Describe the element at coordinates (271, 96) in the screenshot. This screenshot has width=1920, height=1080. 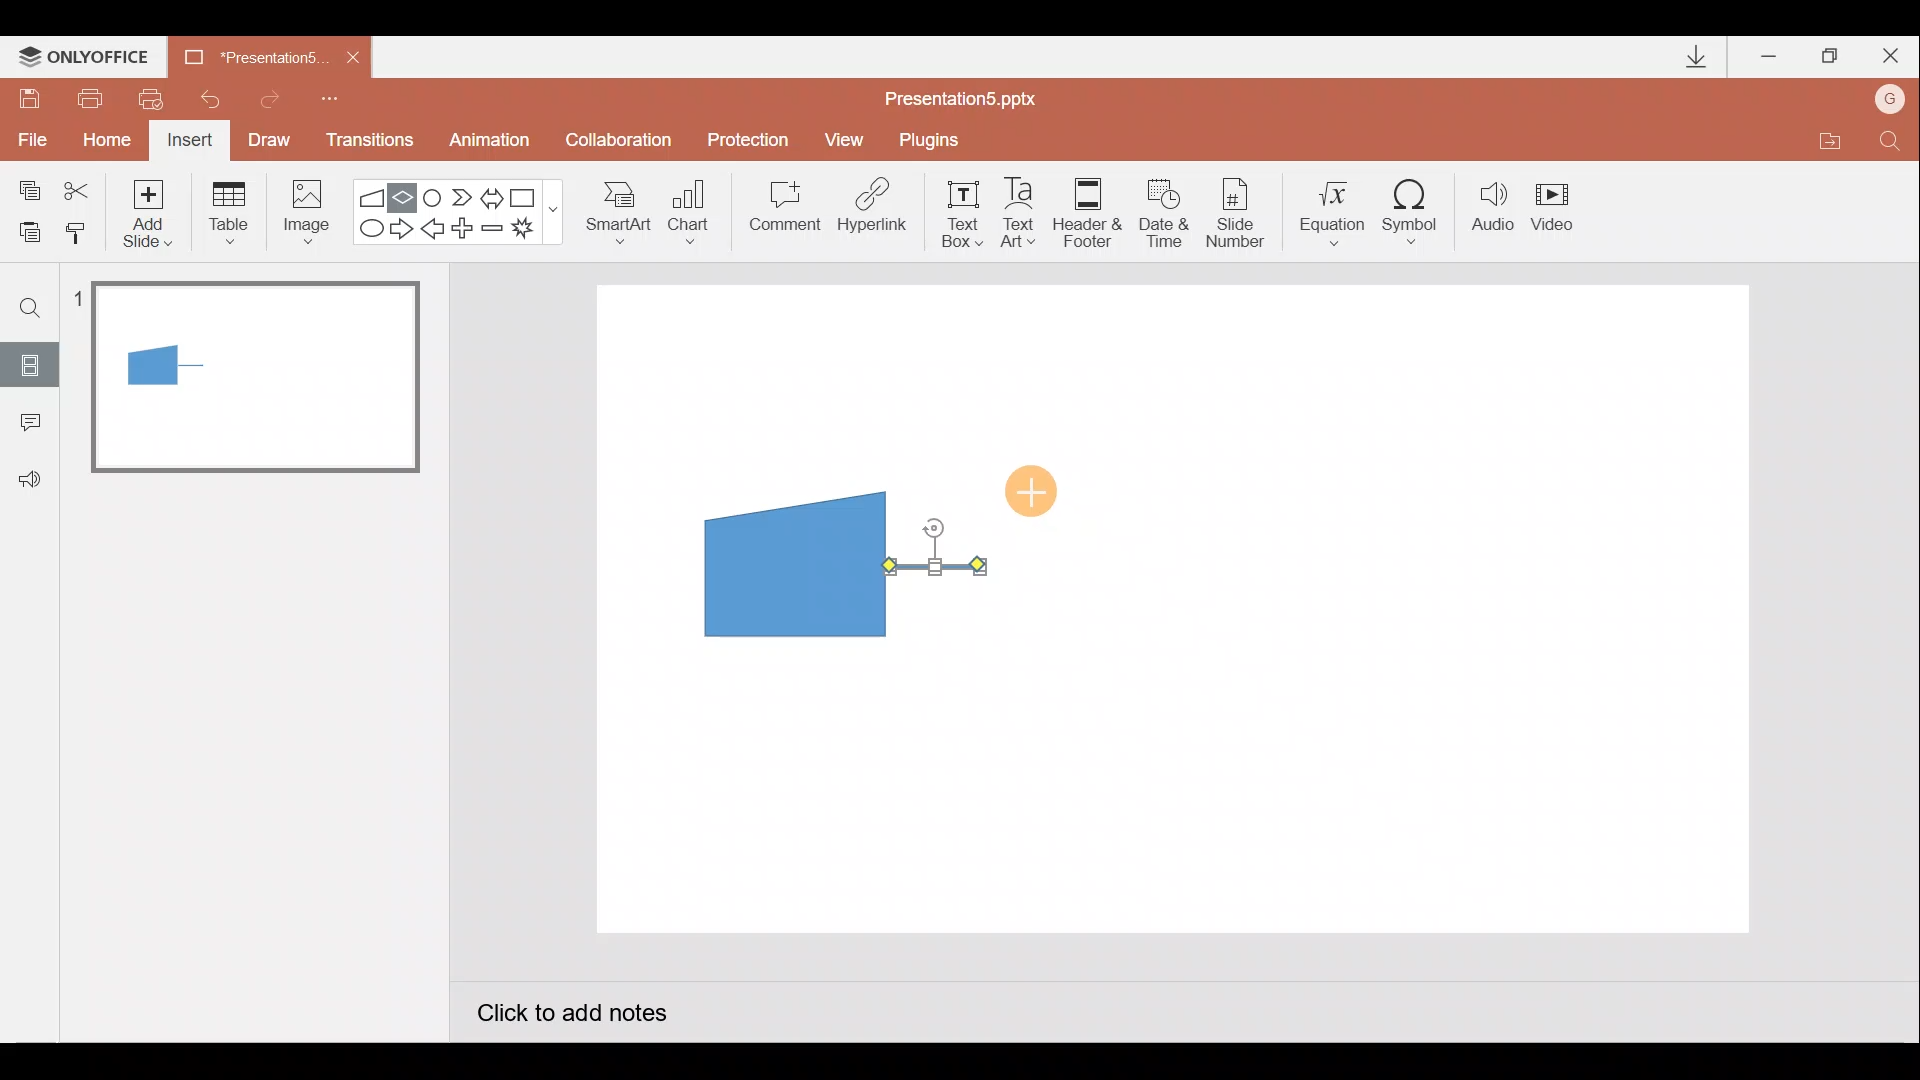
I see `Redo` at that location.